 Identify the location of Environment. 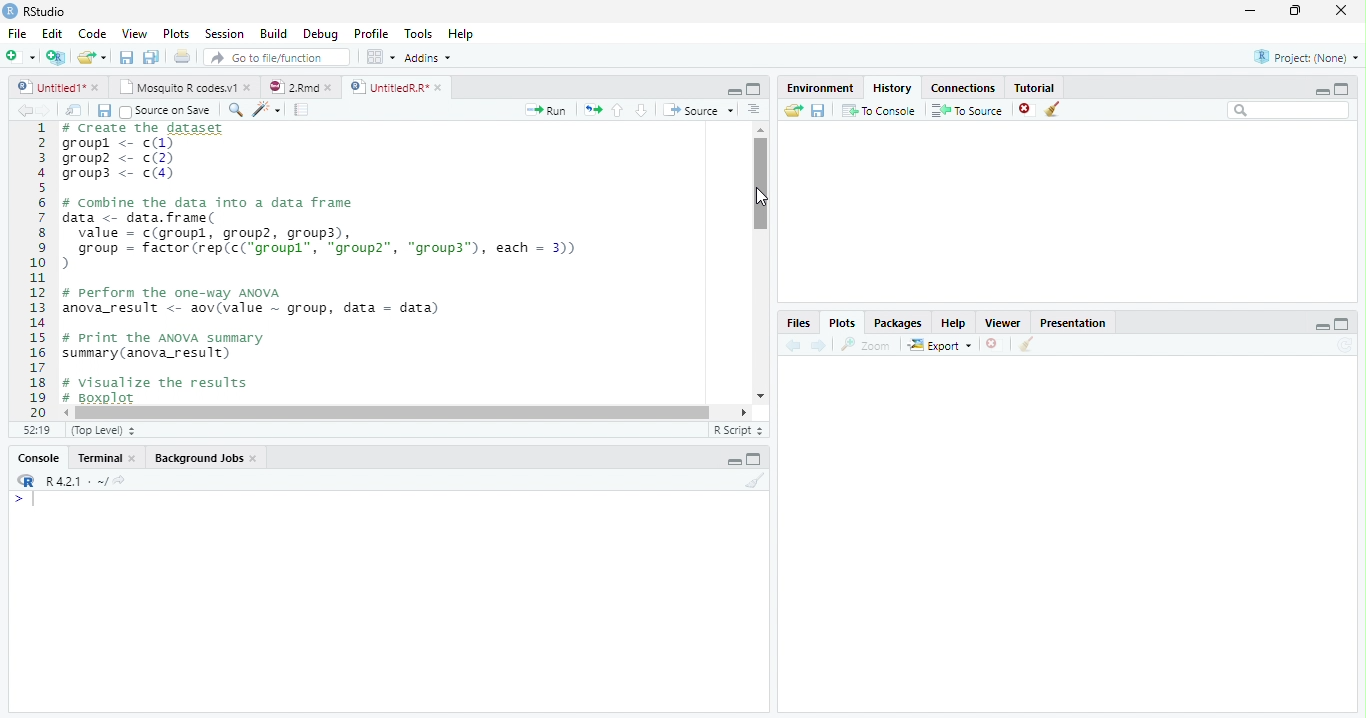
(820, 88).